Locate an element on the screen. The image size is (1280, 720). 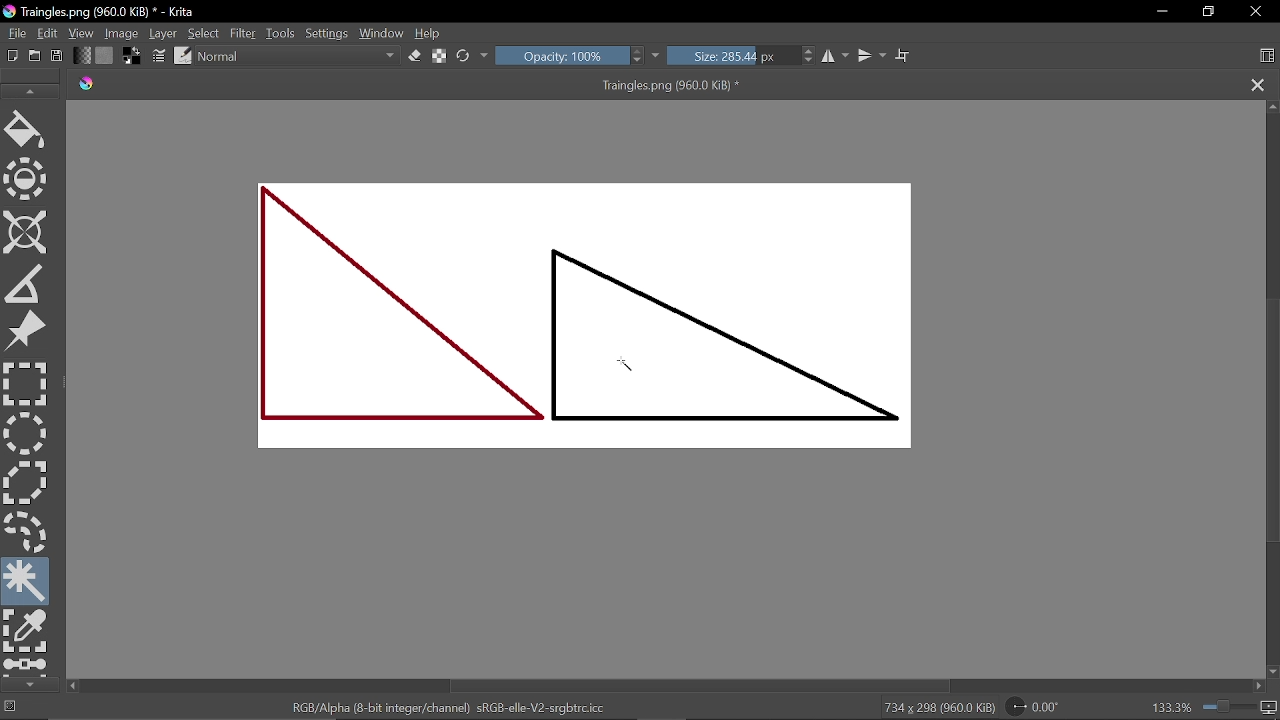
Contagious selection tool is located at coordinates (27, 581).